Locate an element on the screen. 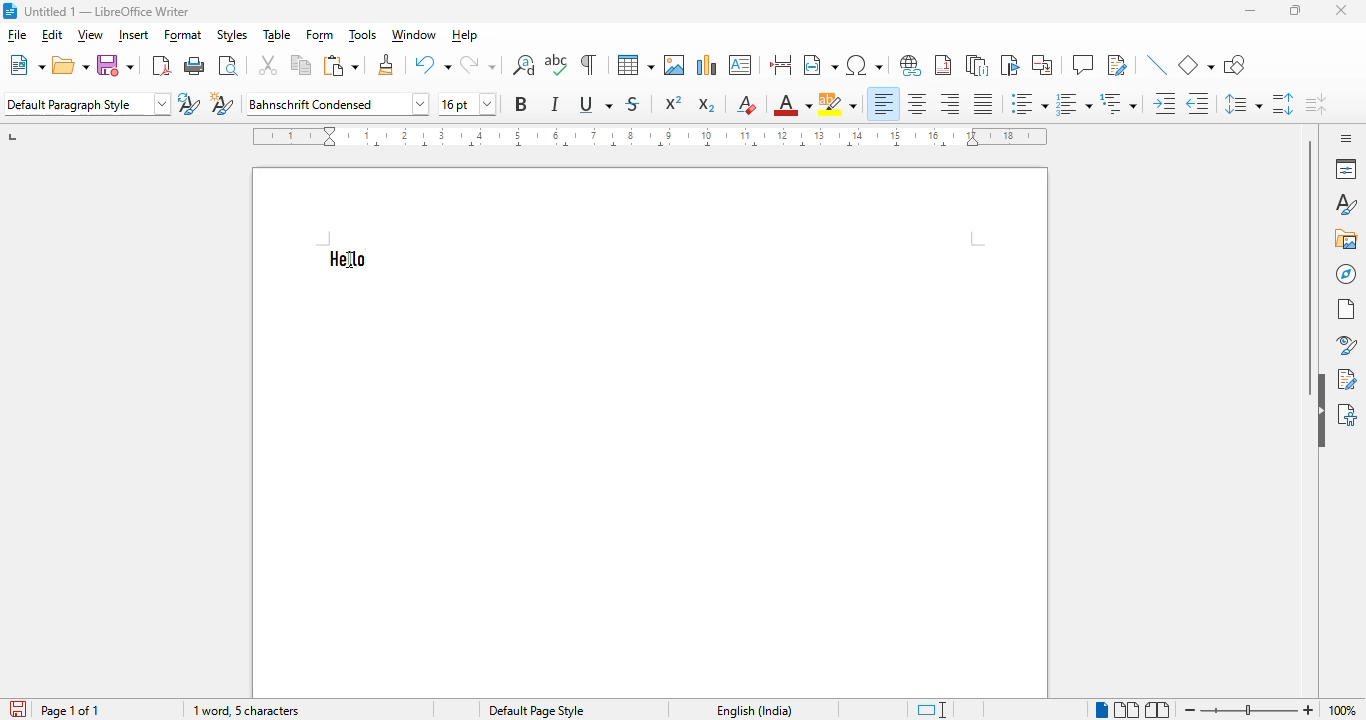 This screenshot has height=720, width=1366. gallery is located at coordinates (1346, 239).